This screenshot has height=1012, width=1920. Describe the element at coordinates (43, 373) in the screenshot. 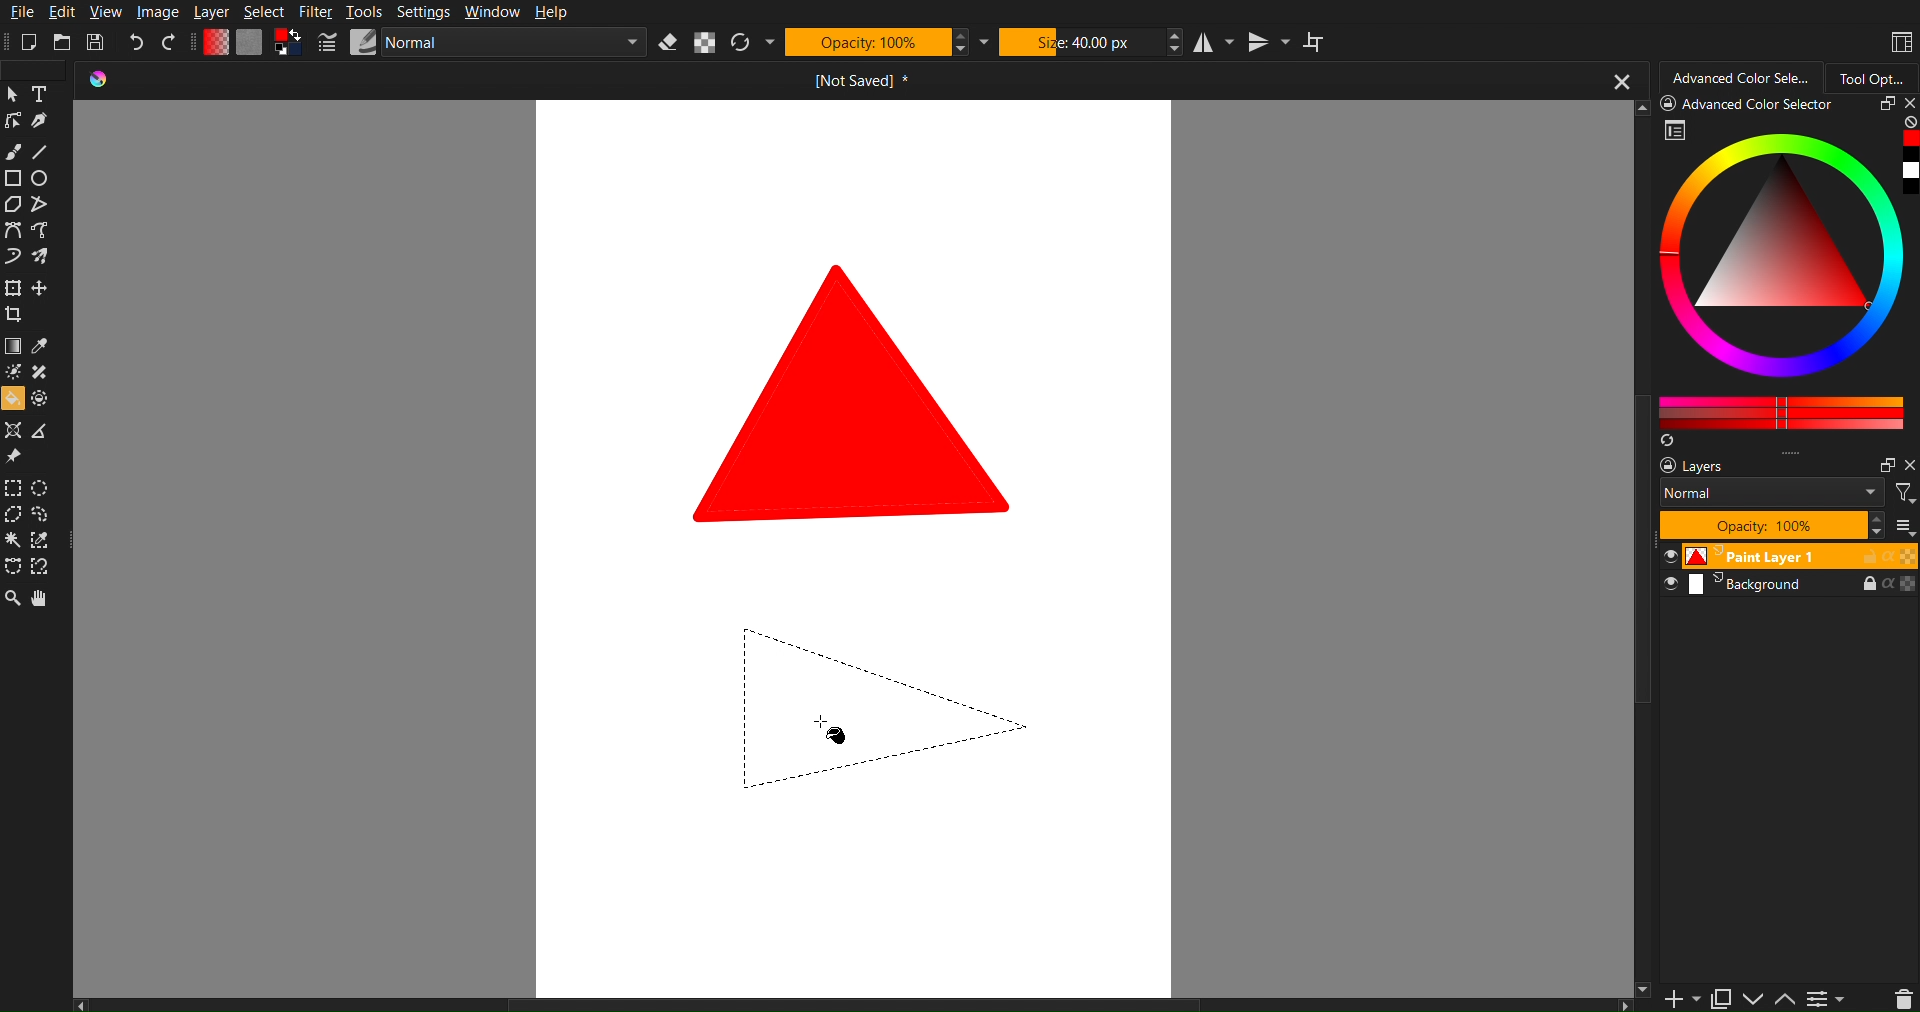

I see `tool` at that location.